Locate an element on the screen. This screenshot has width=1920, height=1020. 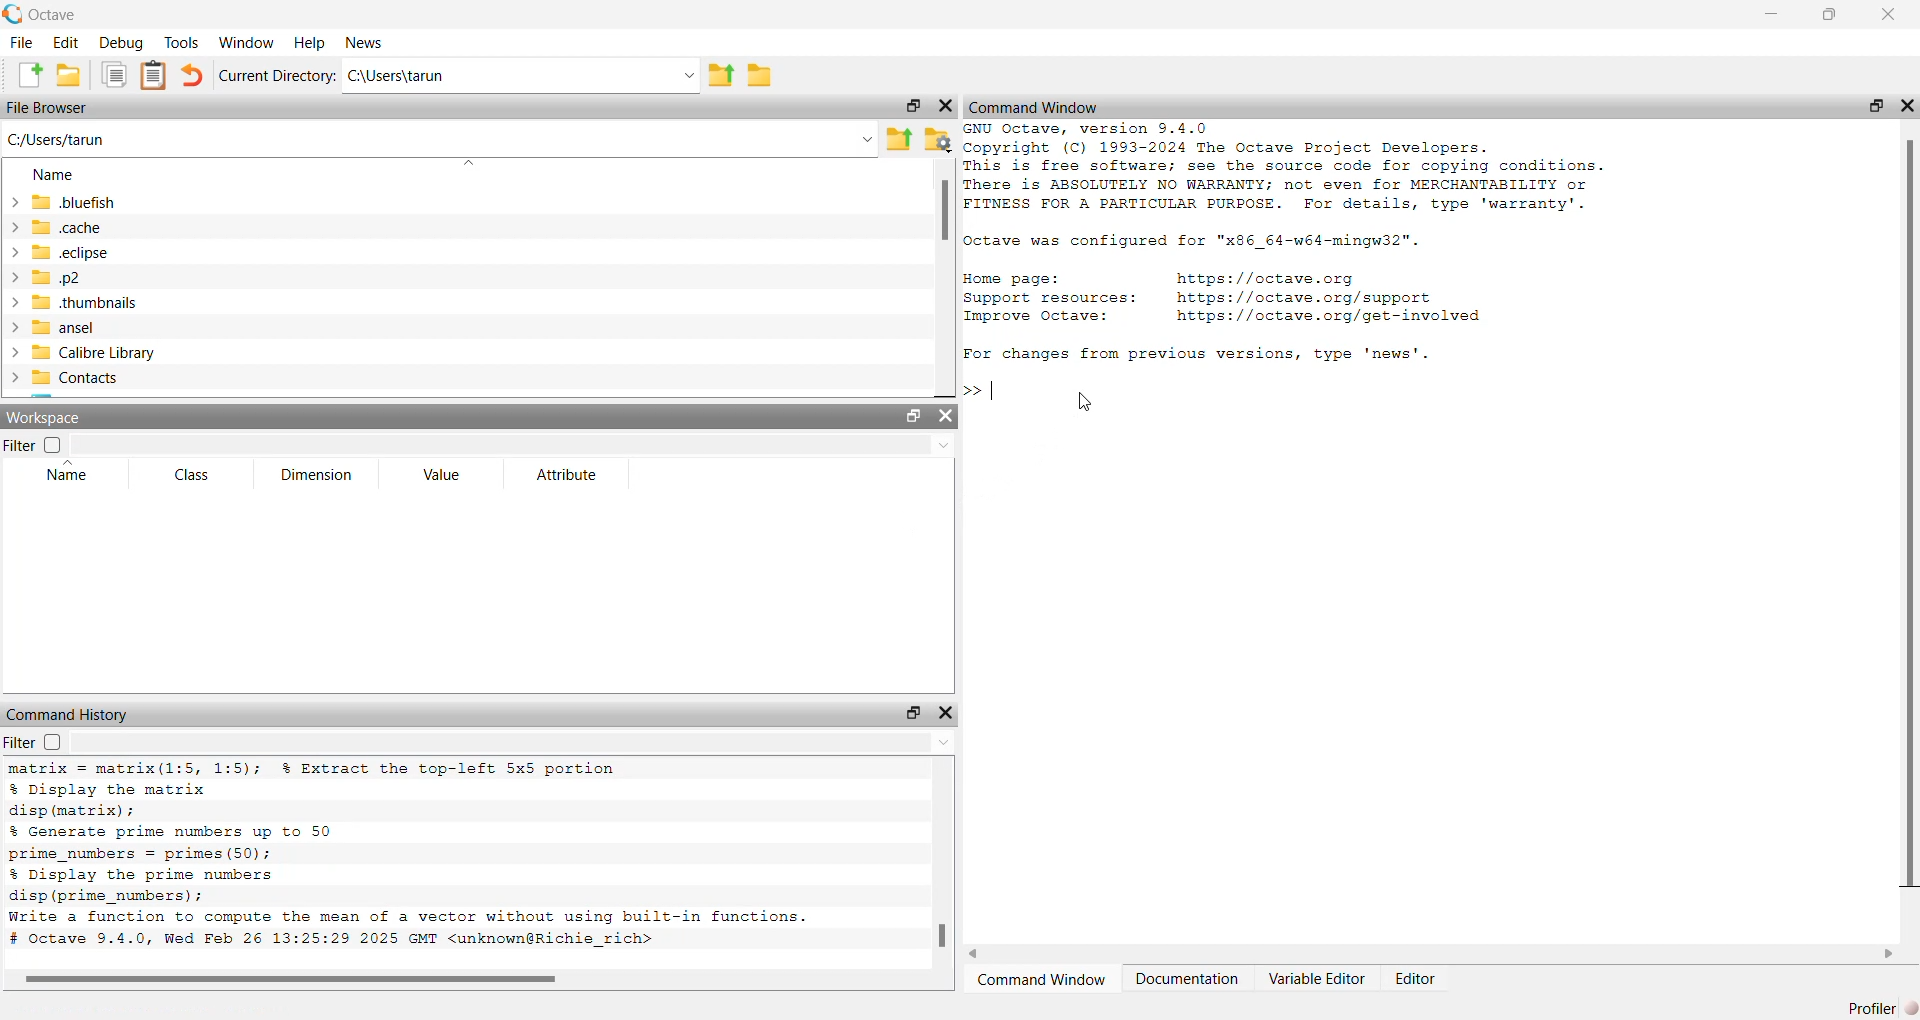
attribute is located at coordinates (567, 475).